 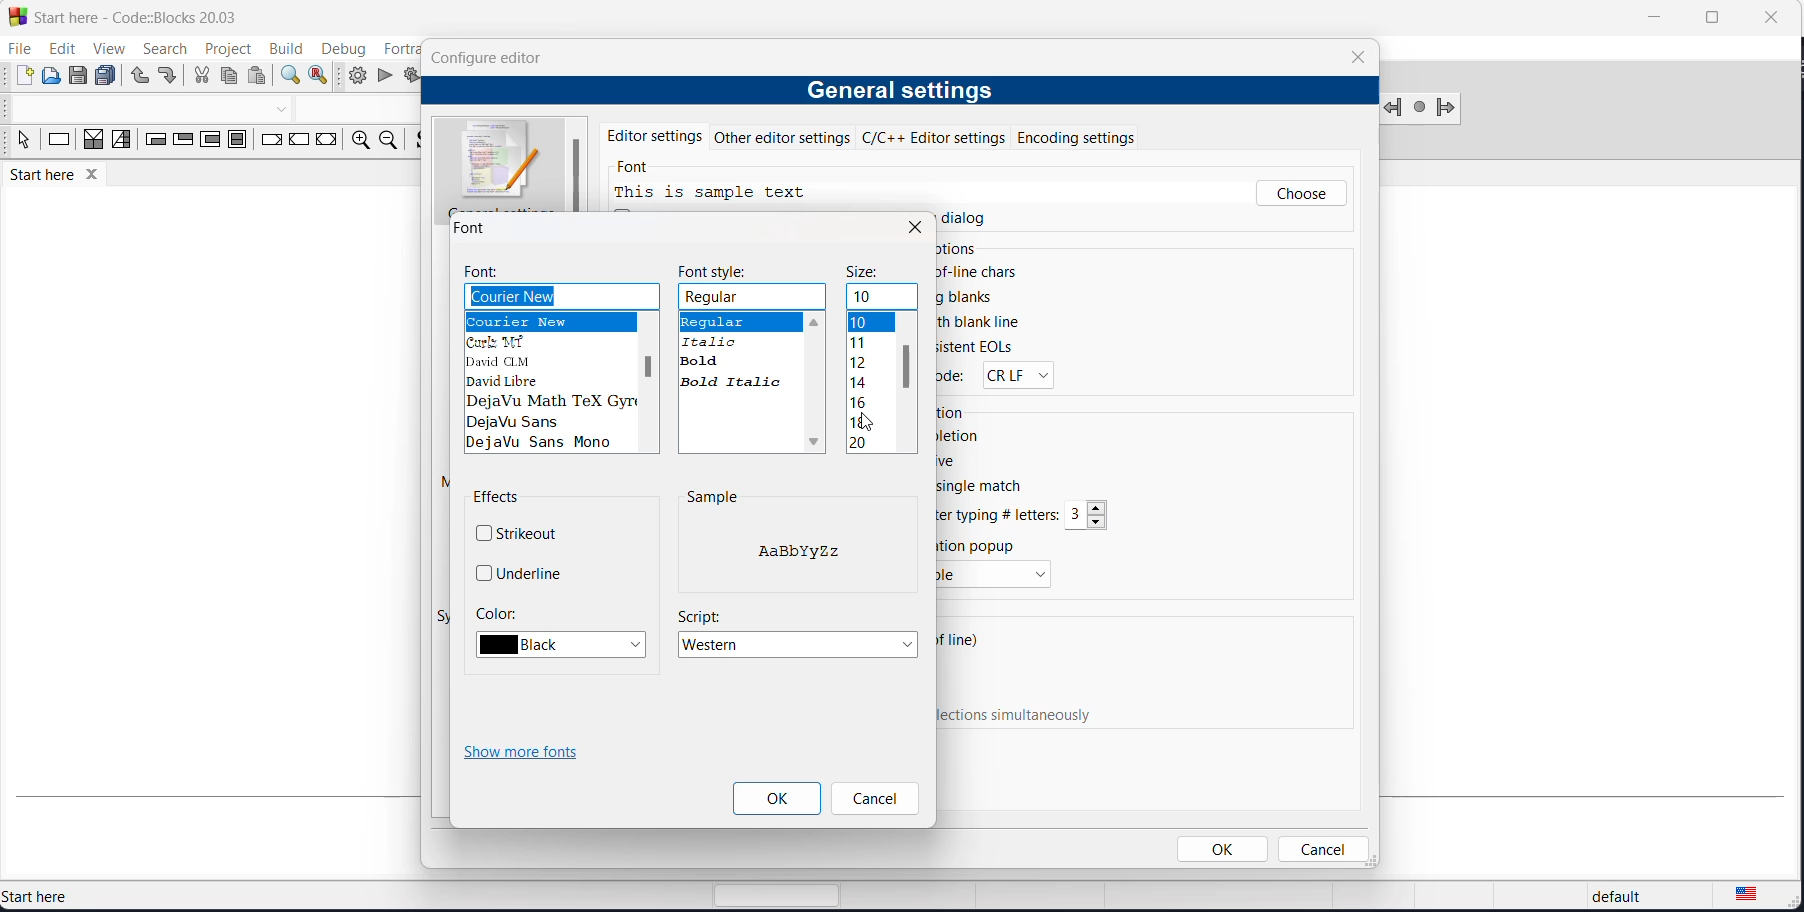 I want to click on general settings, so click(x=898, y=92).